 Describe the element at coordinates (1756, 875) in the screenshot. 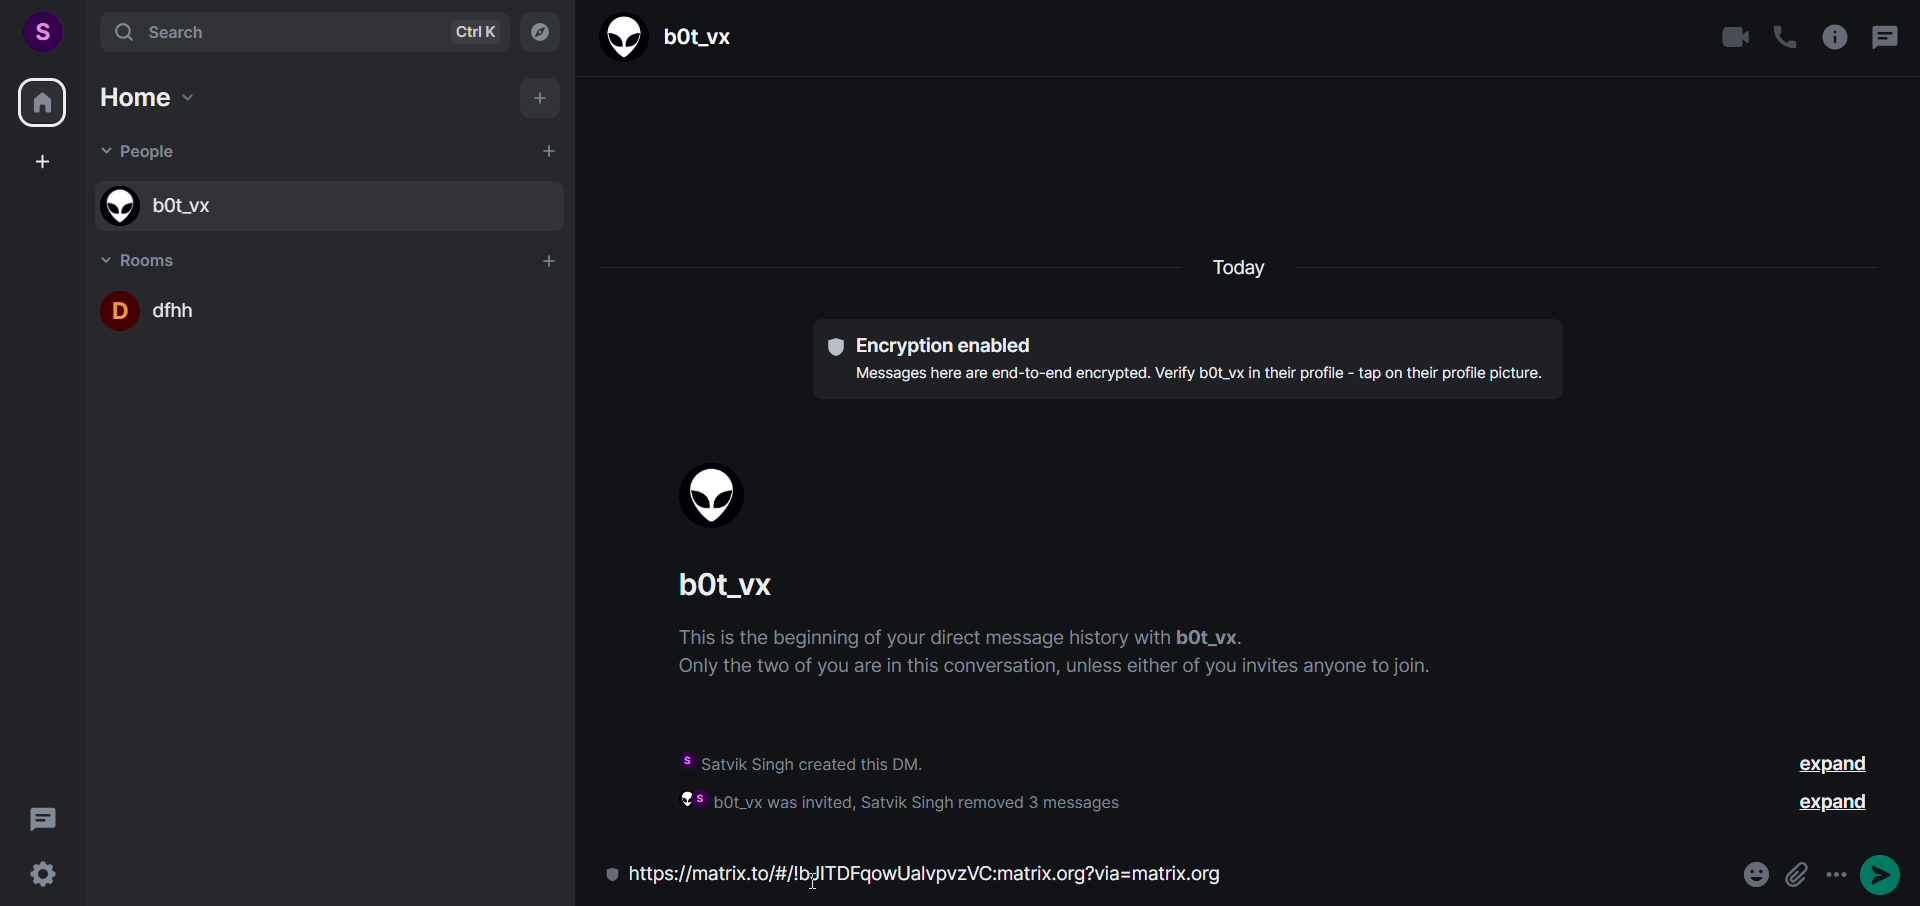

I see `emoji` at that location.